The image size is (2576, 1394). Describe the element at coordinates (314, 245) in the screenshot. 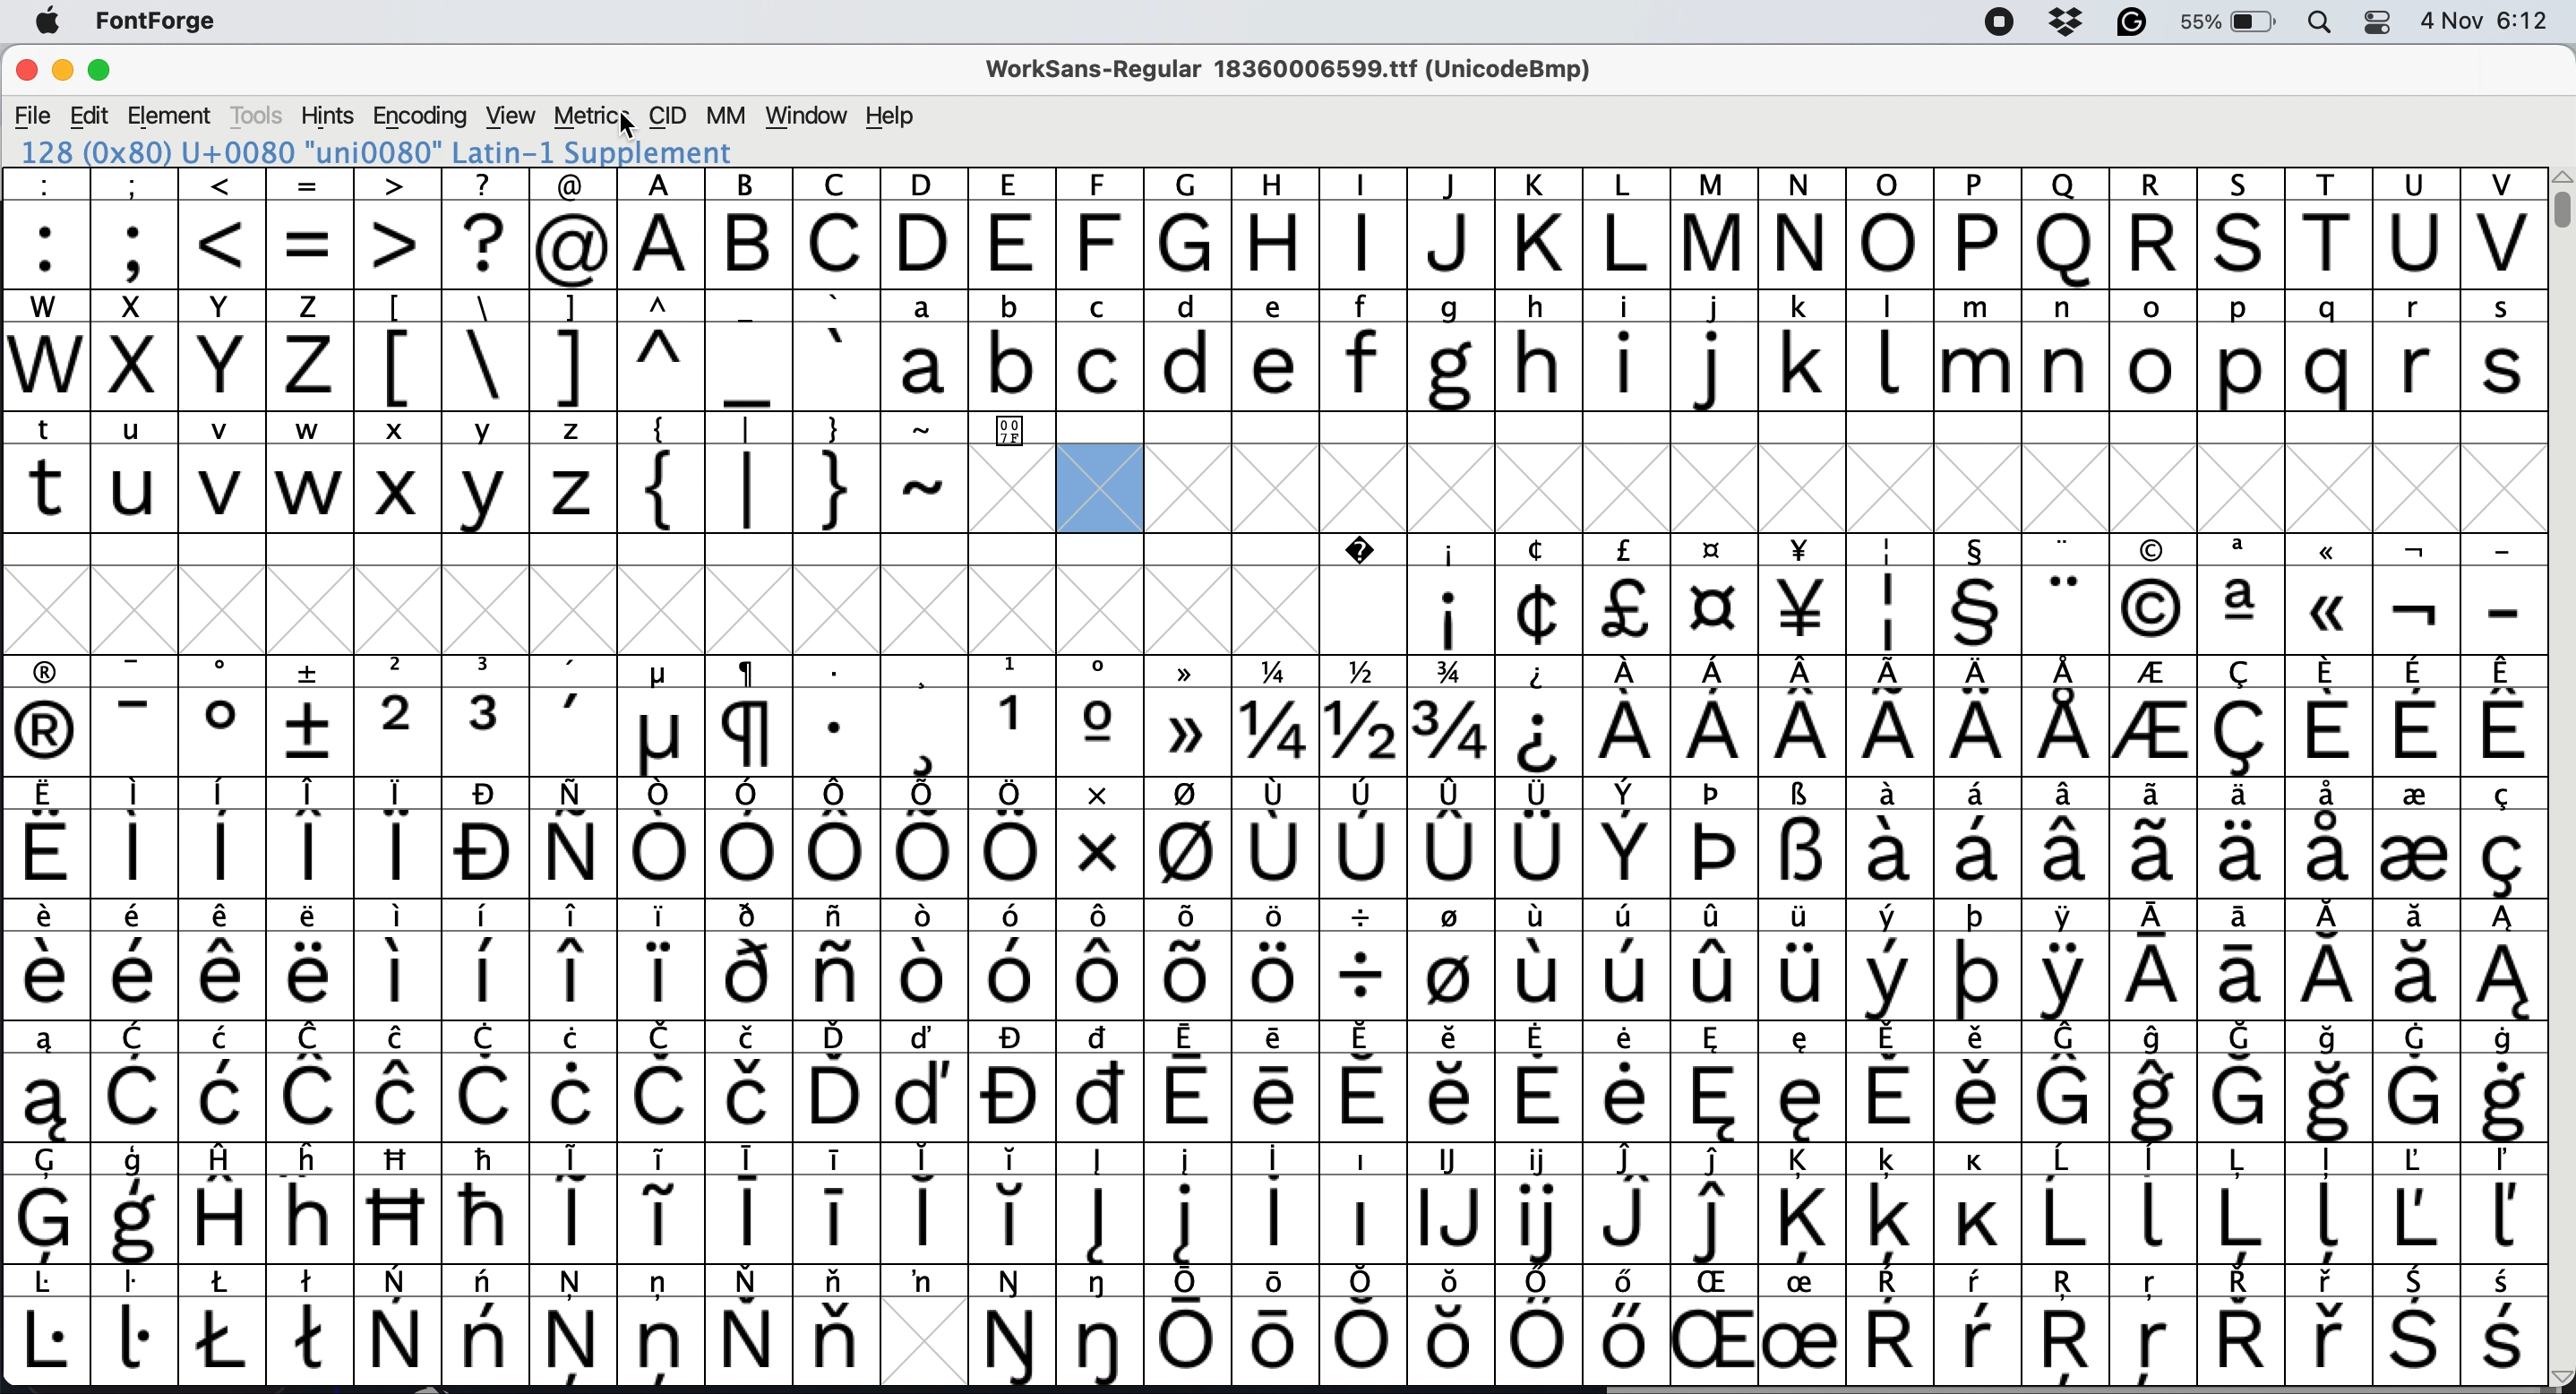

I see `special characters` at that location.